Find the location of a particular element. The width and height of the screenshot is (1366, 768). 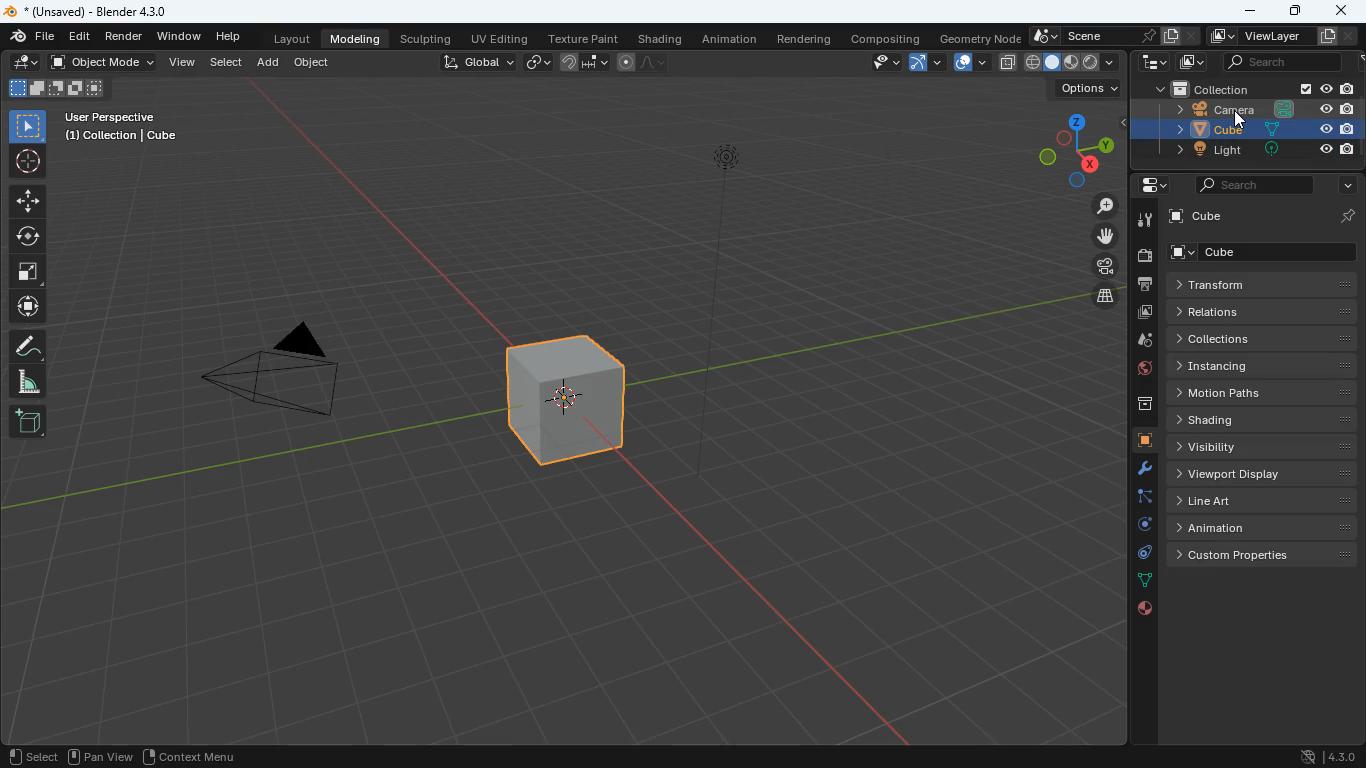

copy is located at coordinates (1171, 36).